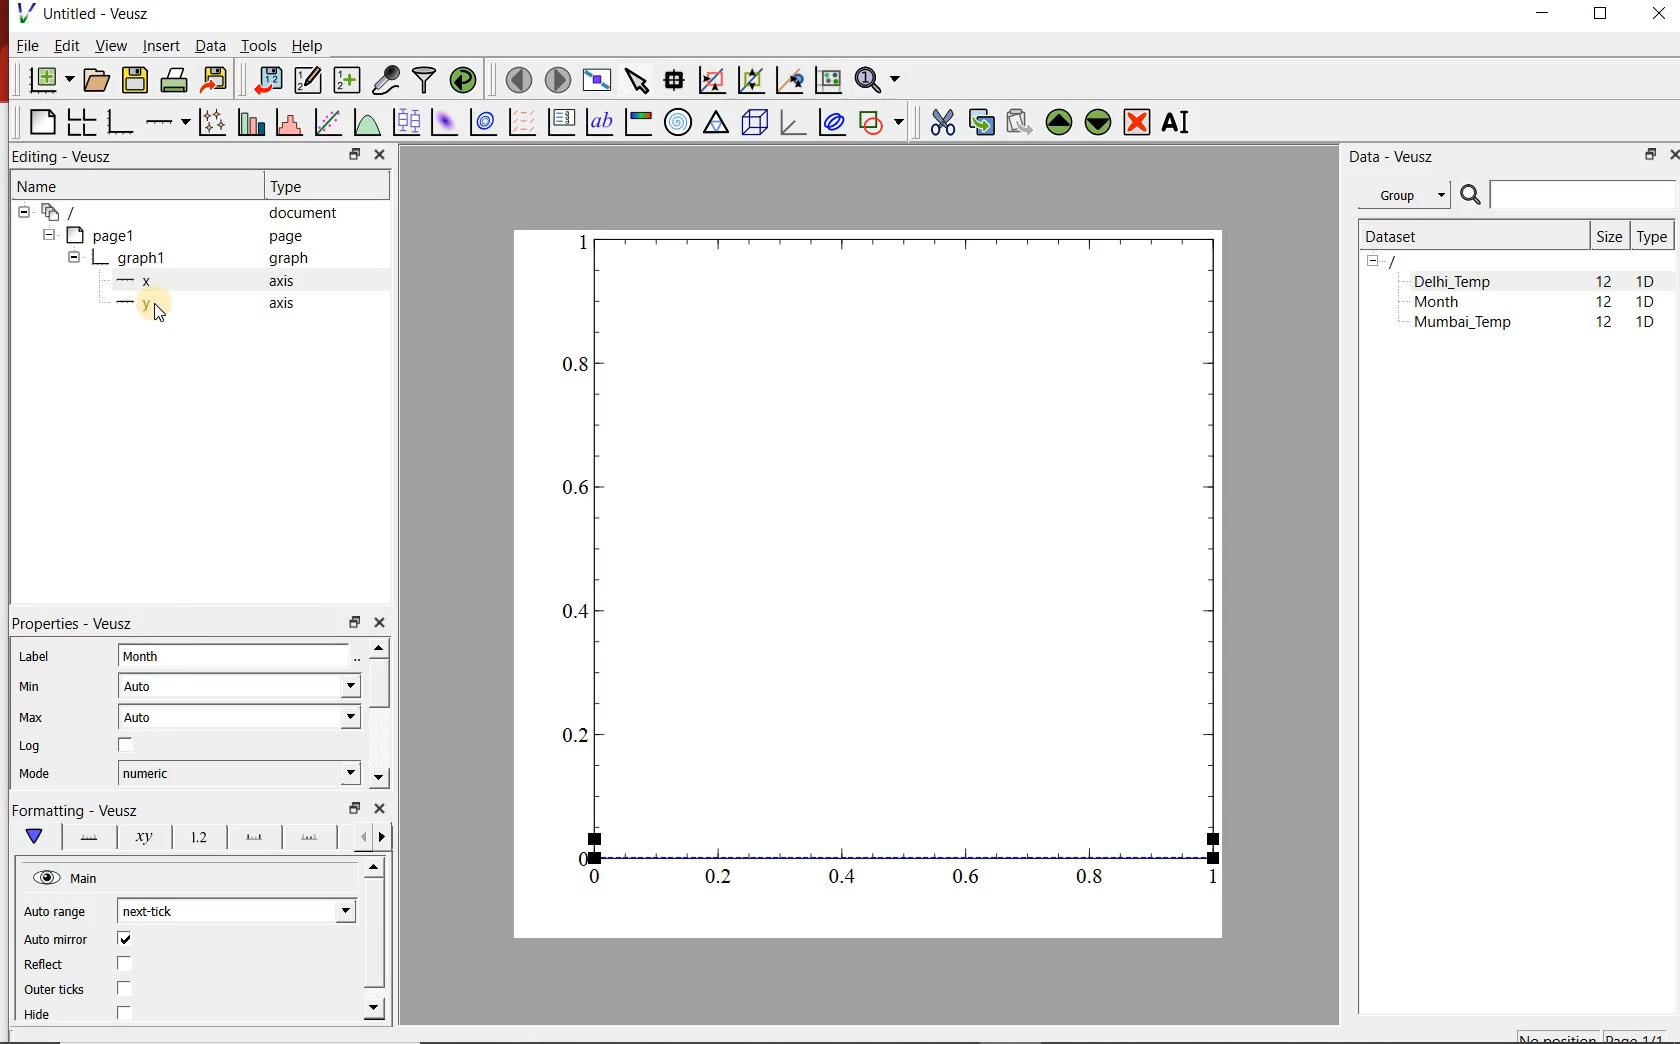  I want to click on add a shape to the plot, so click(881, 124).